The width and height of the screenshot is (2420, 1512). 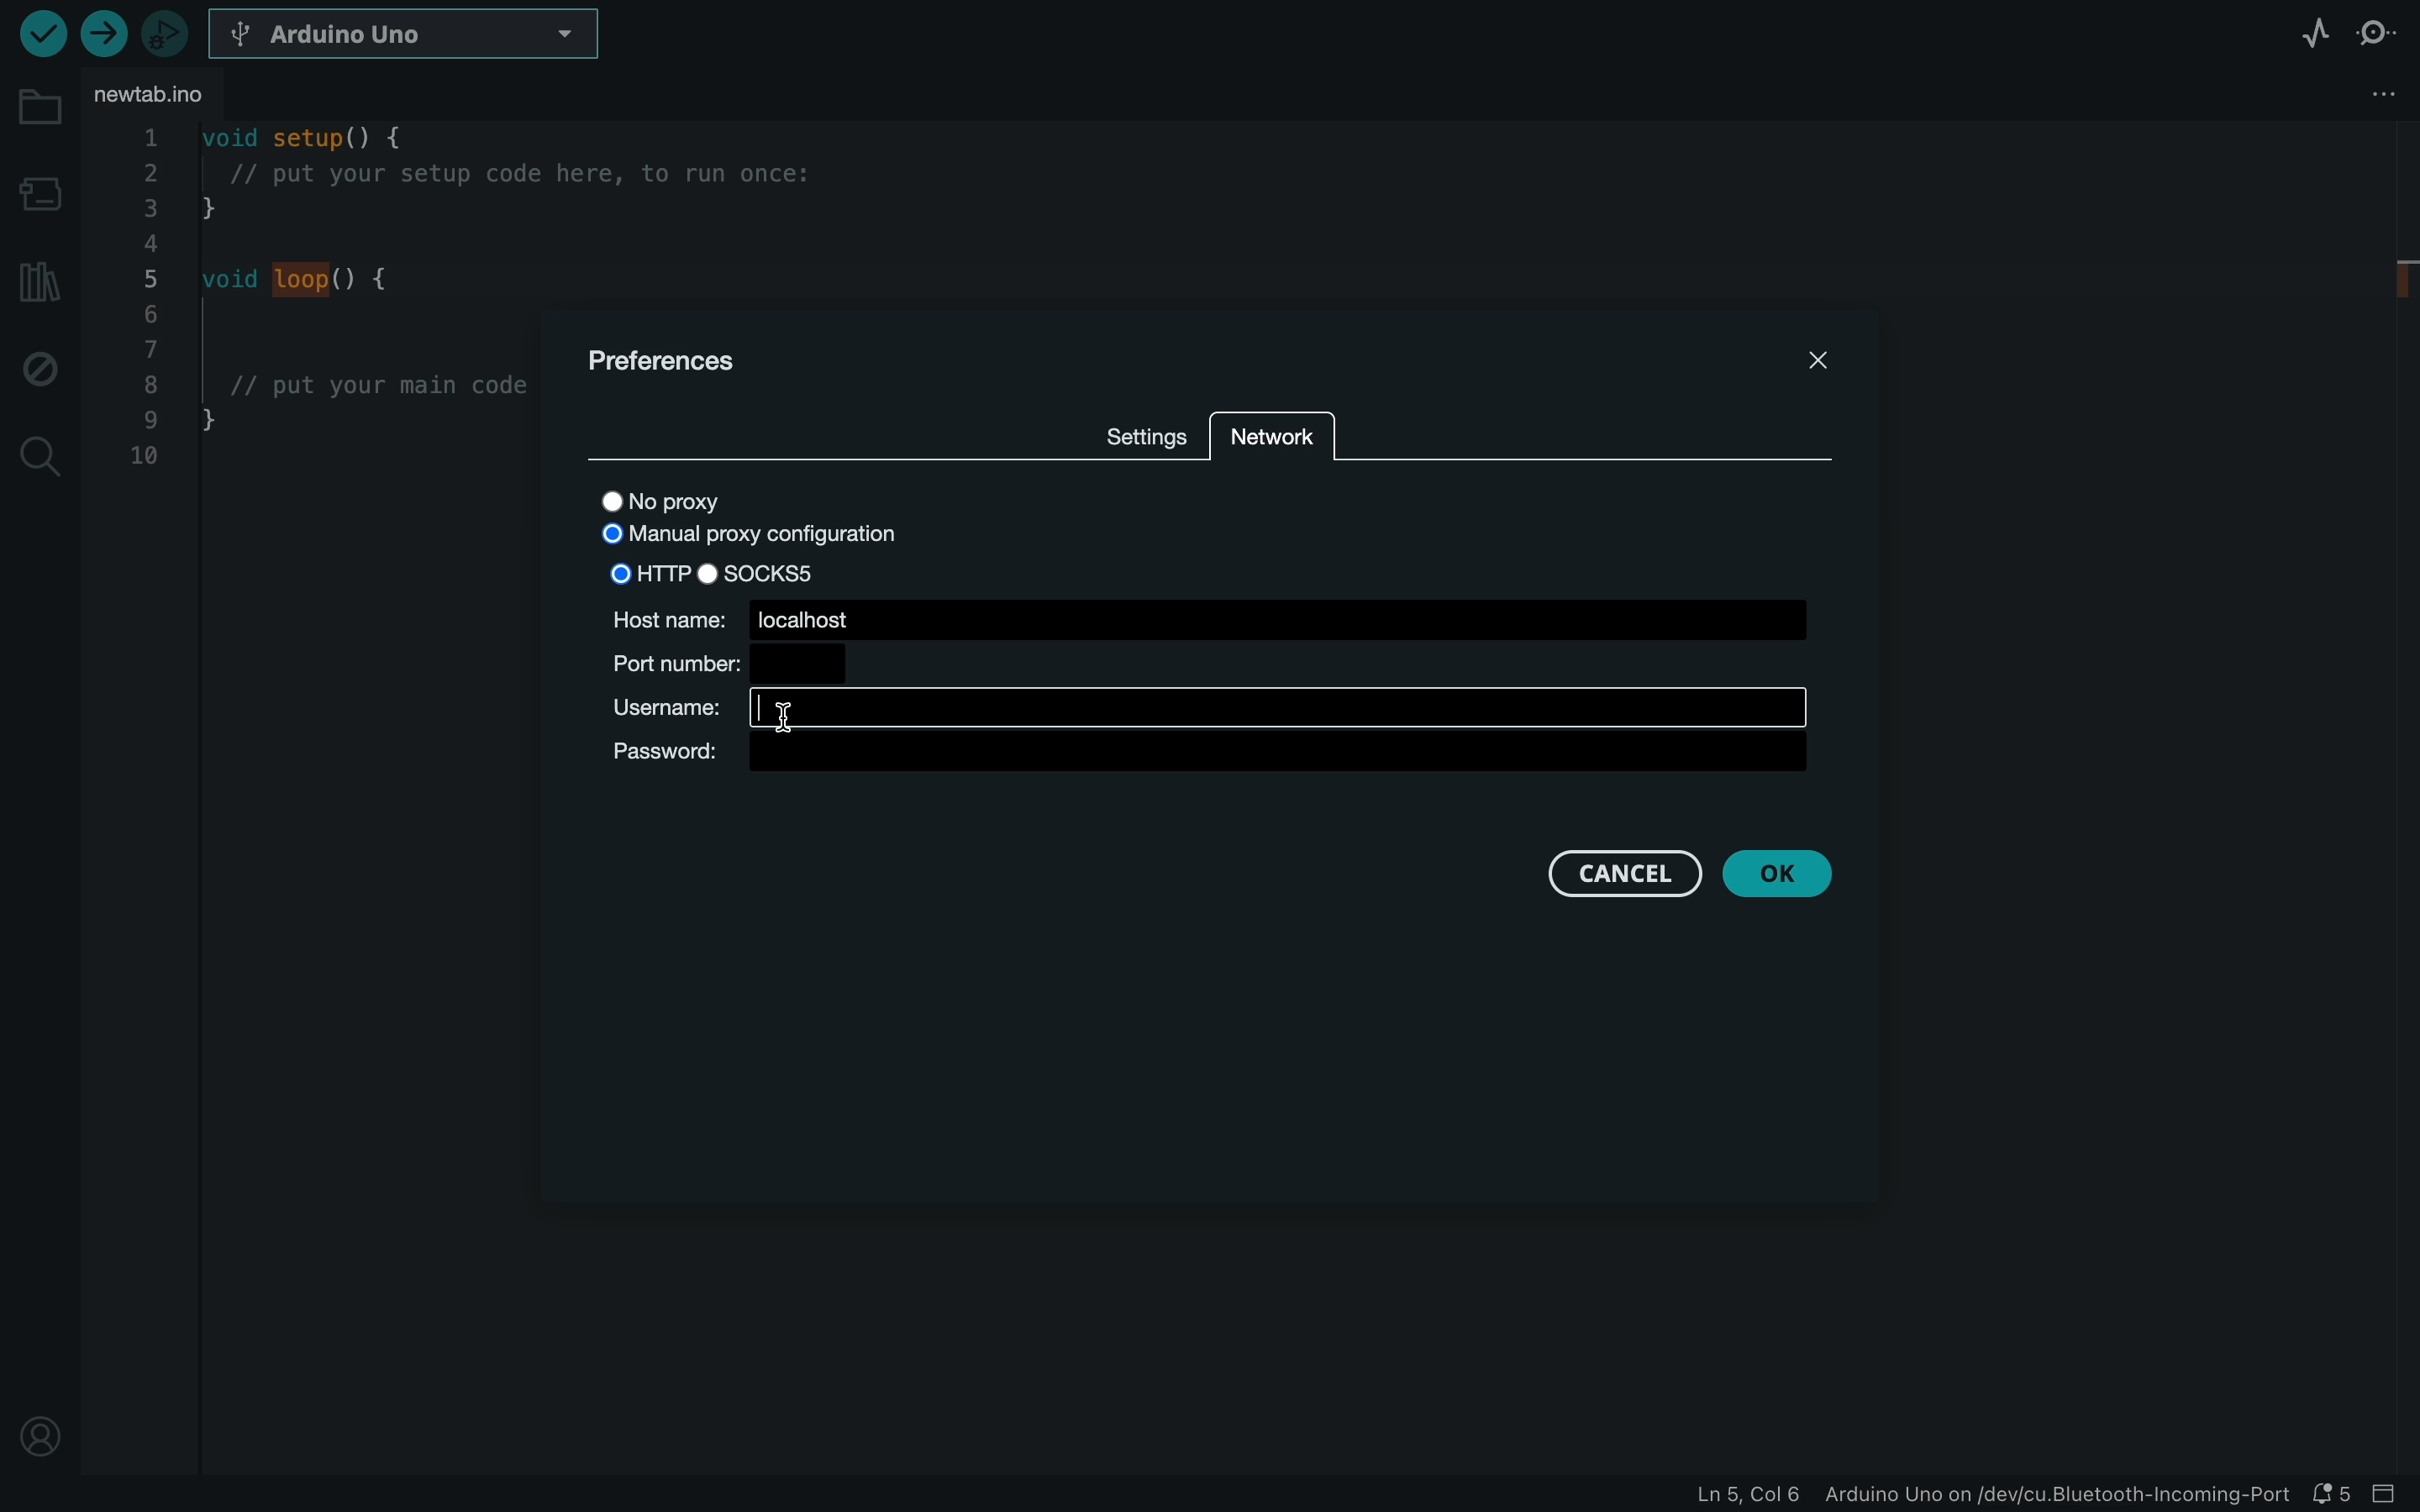 What do you see at coordinates (2315, 33) in the screenshot?
I see `serial plotter` at bounding box center [2315, 33].